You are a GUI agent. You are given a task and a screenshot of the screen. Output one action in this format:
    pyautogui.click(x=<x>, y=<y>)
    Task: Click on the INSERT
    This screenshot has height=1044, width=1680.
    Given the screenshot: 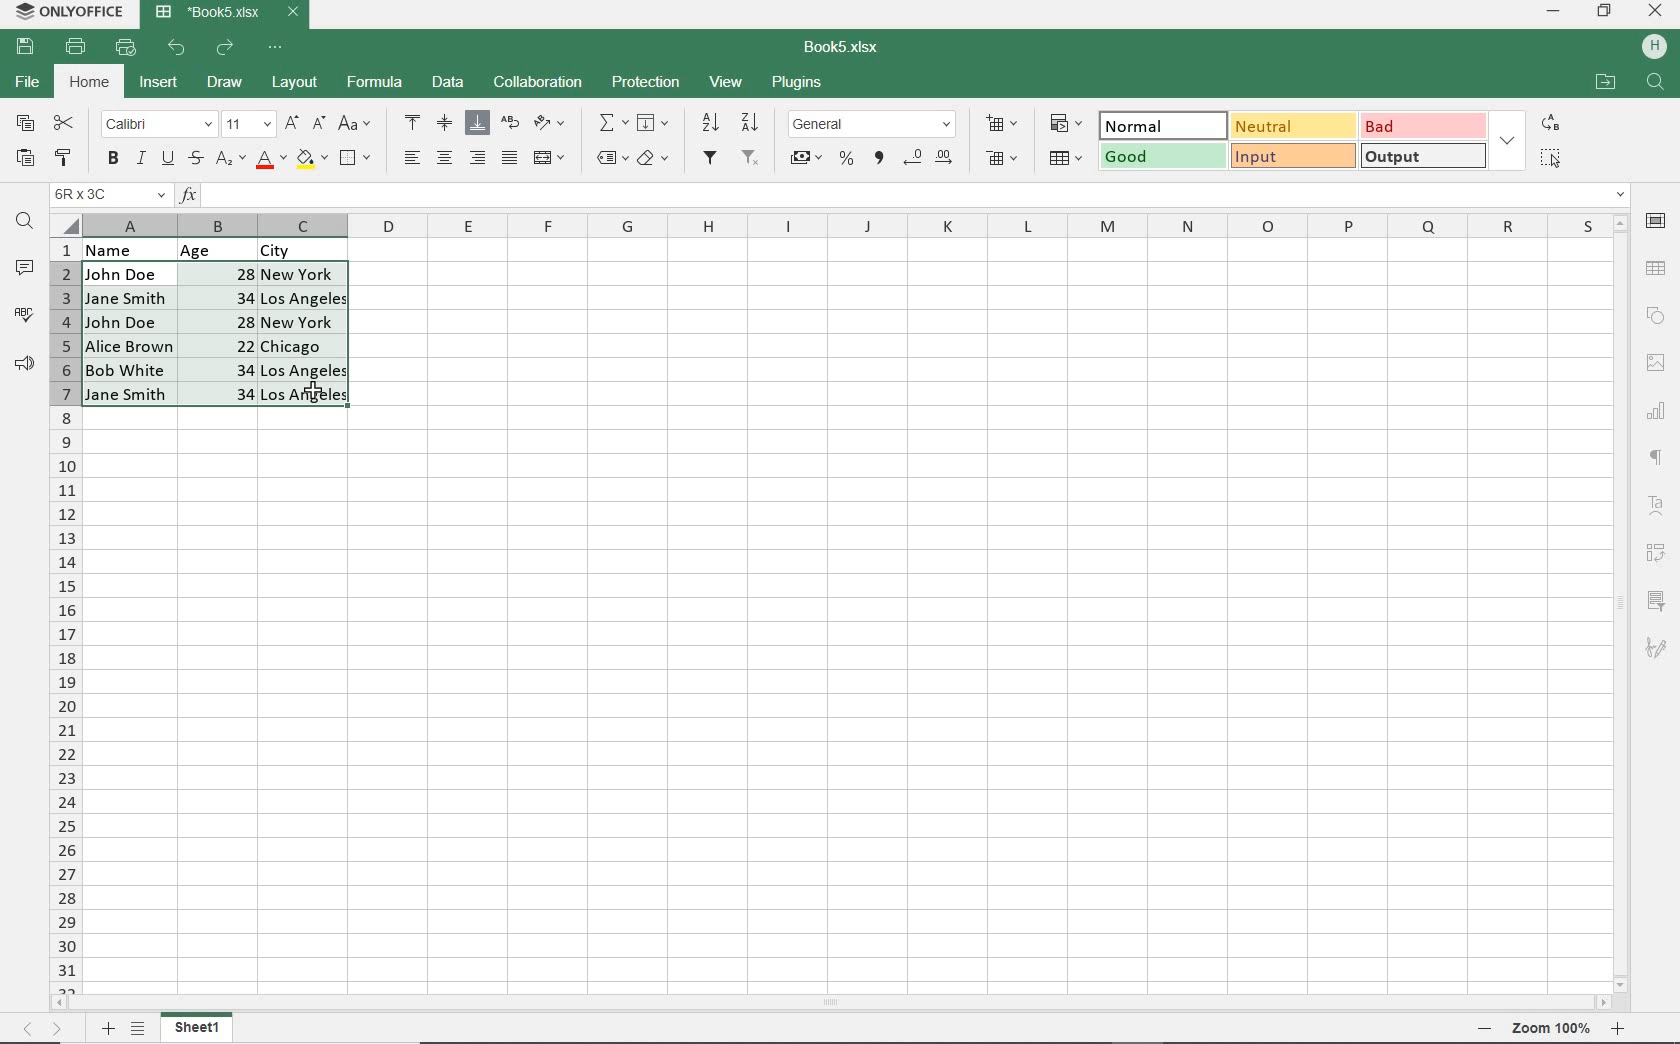 What is the action you would take?
    pyautogui.click(x=159, y=85)
    